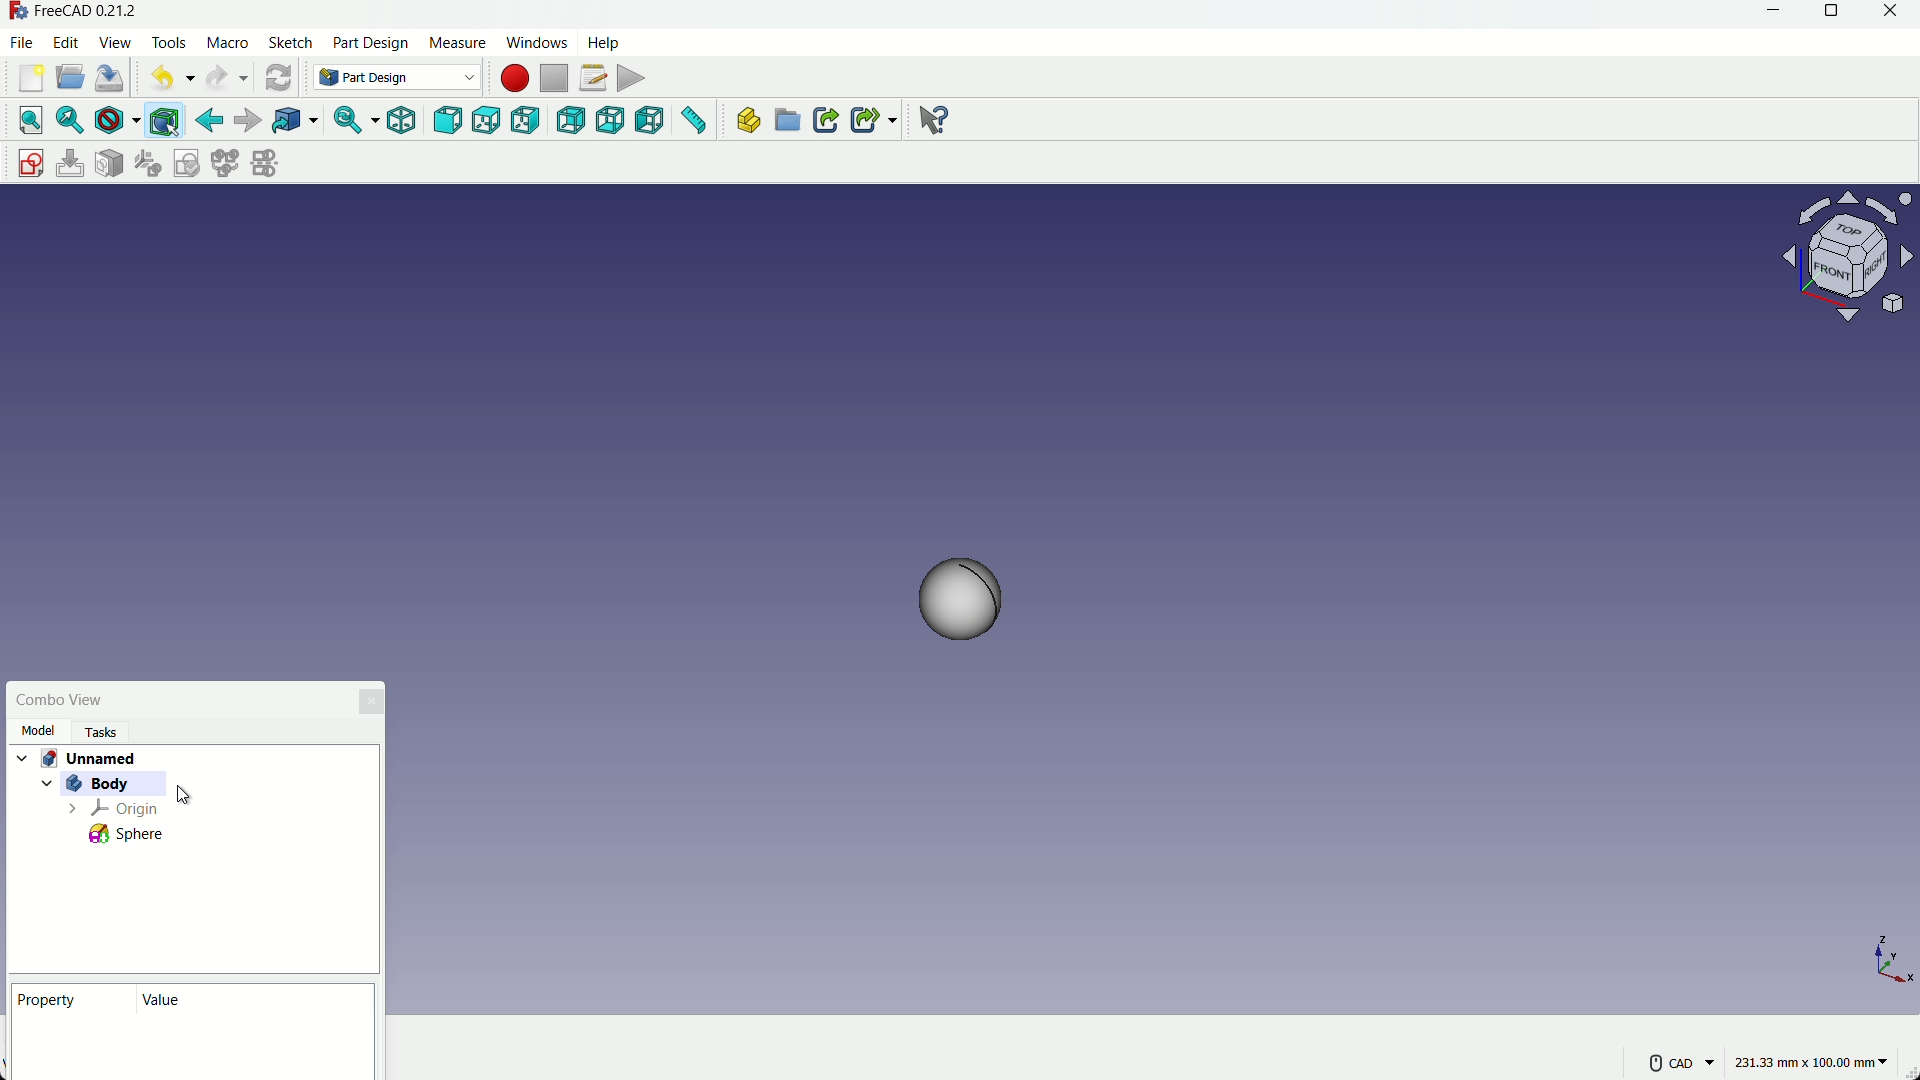 This screenshot has width=1920, height=1080. I want to click on view menu, so click(115, 41).